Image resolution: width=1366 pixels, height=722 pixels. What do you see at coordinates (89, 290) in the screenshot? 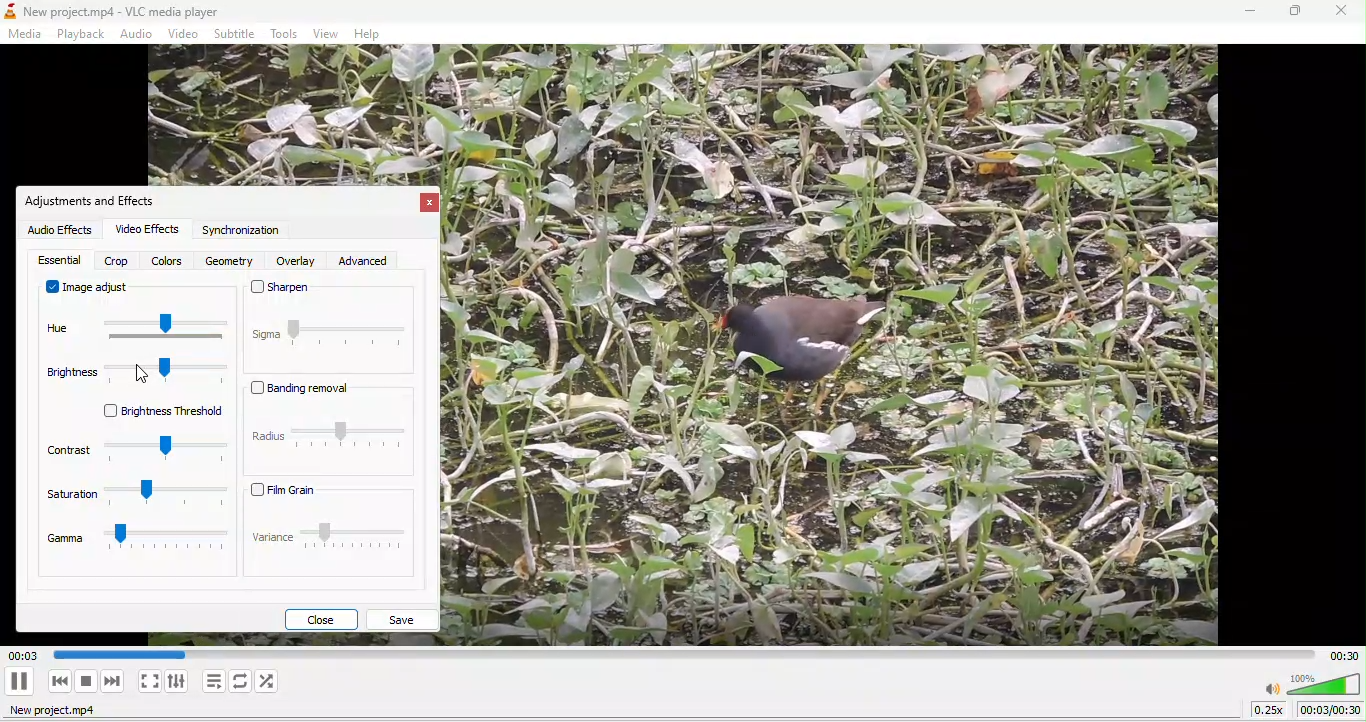
I see `image adjust` at bounding box center [89, 290].